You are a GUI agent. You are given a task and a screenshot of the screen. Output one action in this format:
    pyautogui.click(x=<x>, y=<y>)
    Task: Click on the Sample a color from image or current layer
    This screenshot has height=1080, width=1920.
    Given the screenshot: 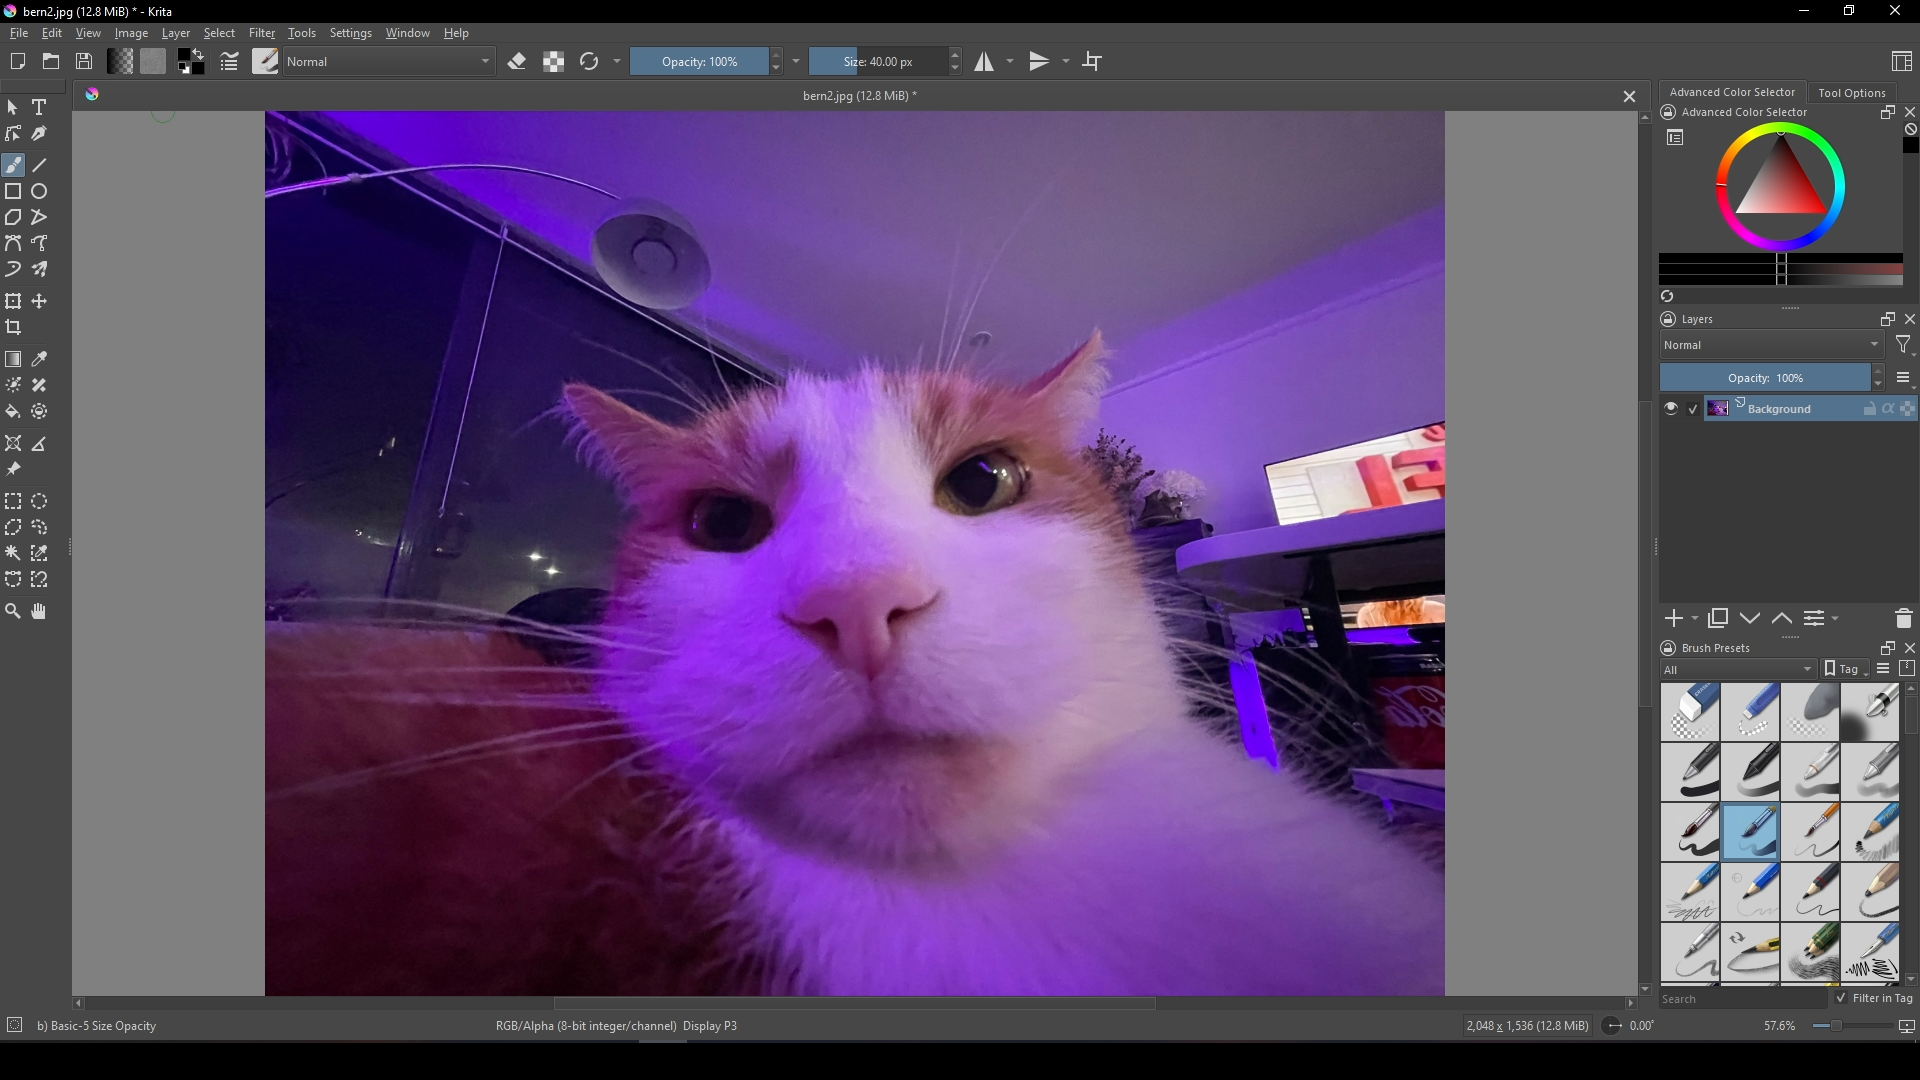 What is the action you would take?
    pyautogui.click(x=40, y=359)
    